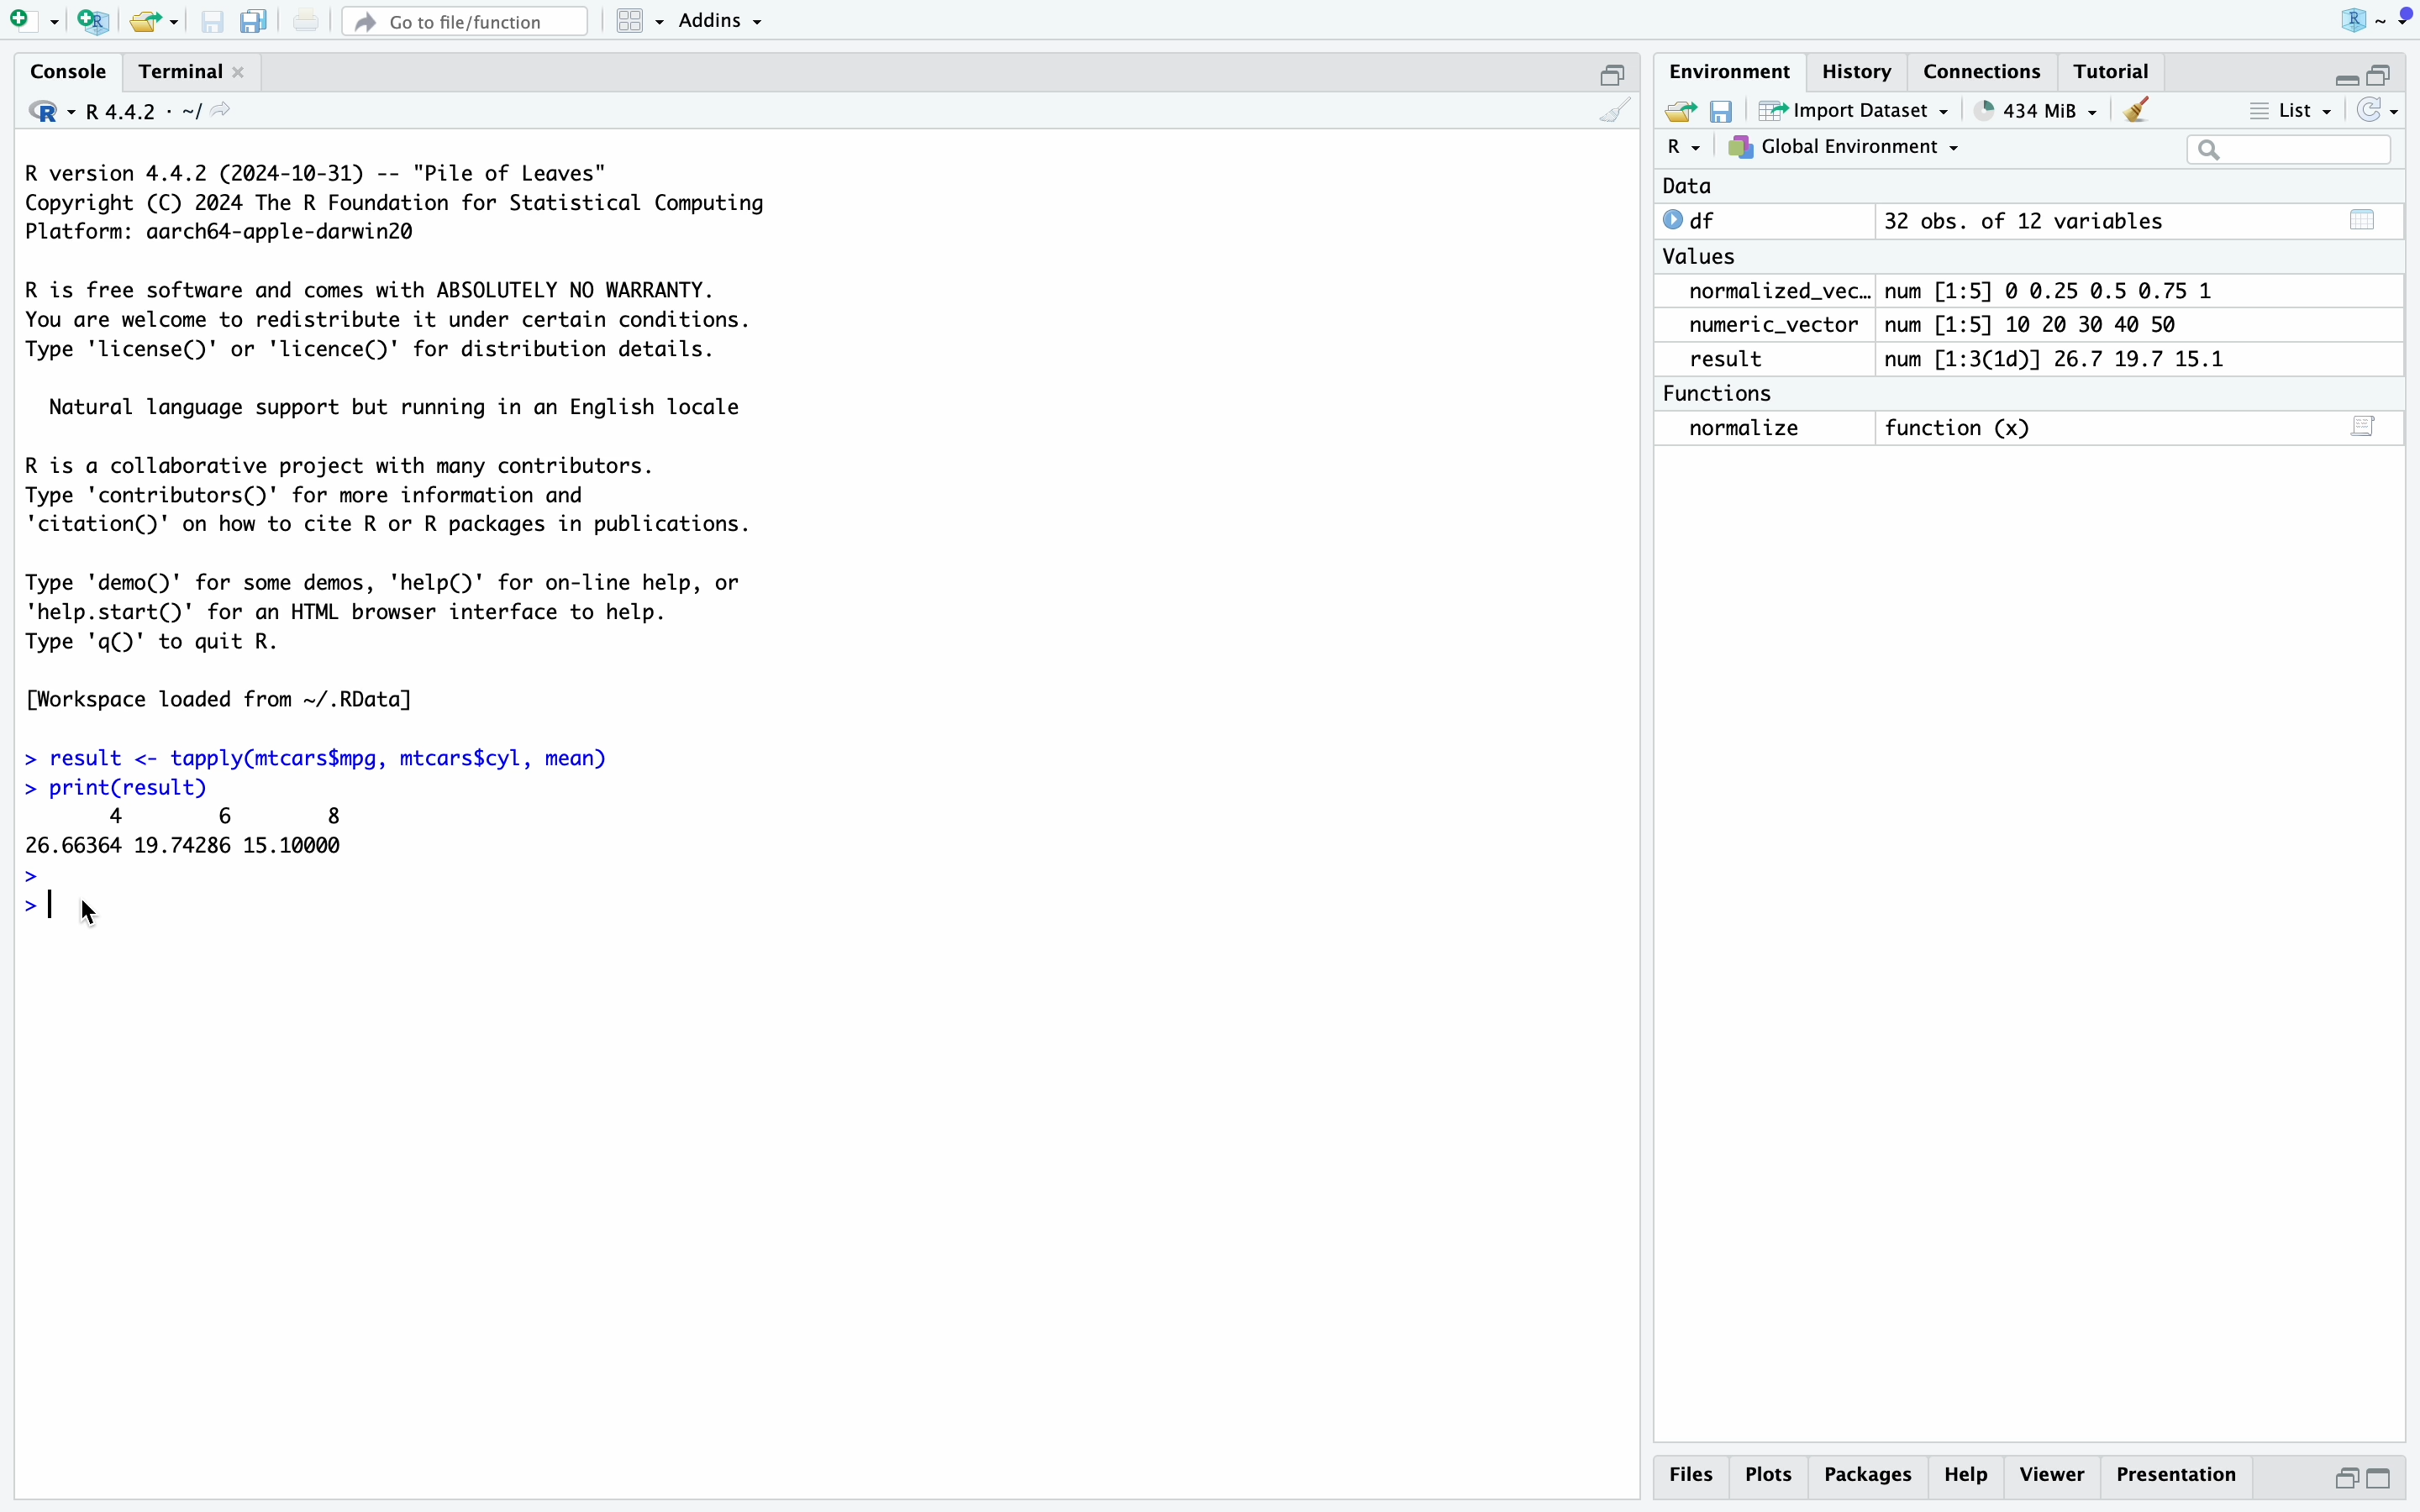 This screenshot has height=1512, width=2420. I want to click on Calender, so click(2365, 220).